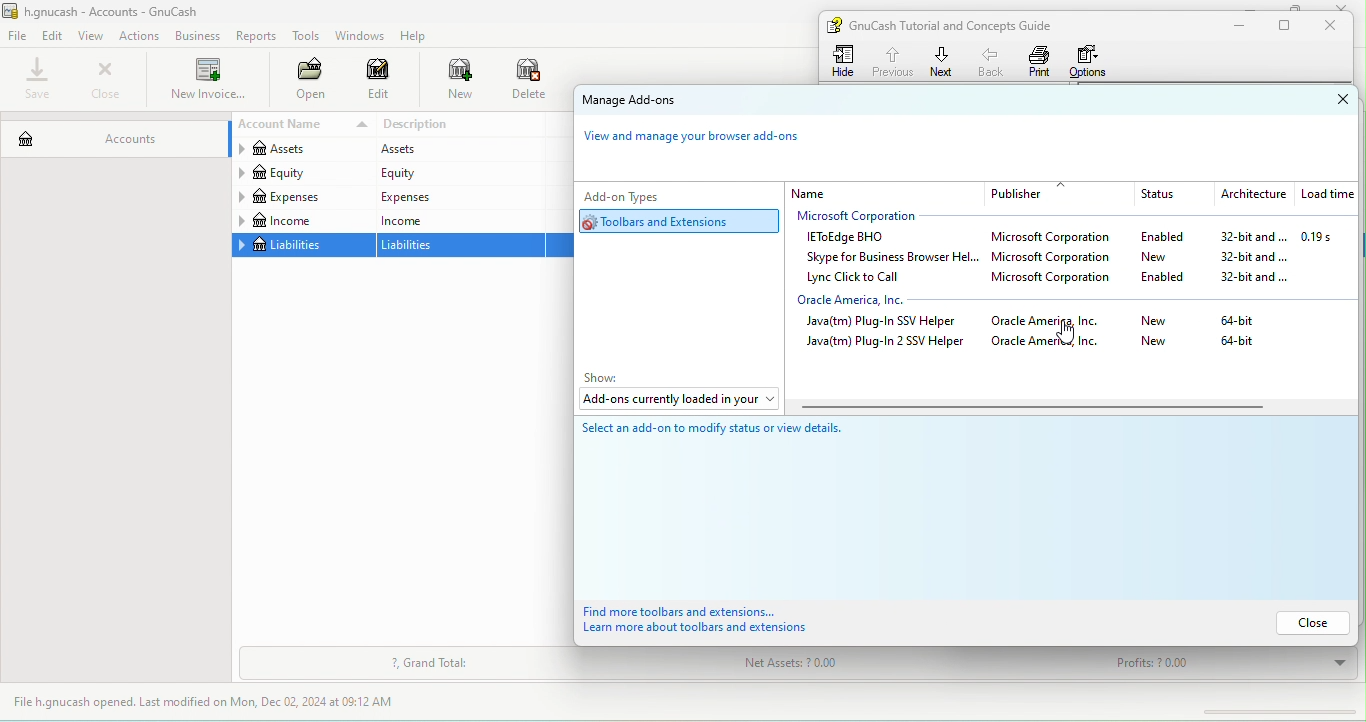 This screenshot has width=1366, height=722. Describe the element at coordinates (418, 36) in the screenshot. I see `help` at that location.